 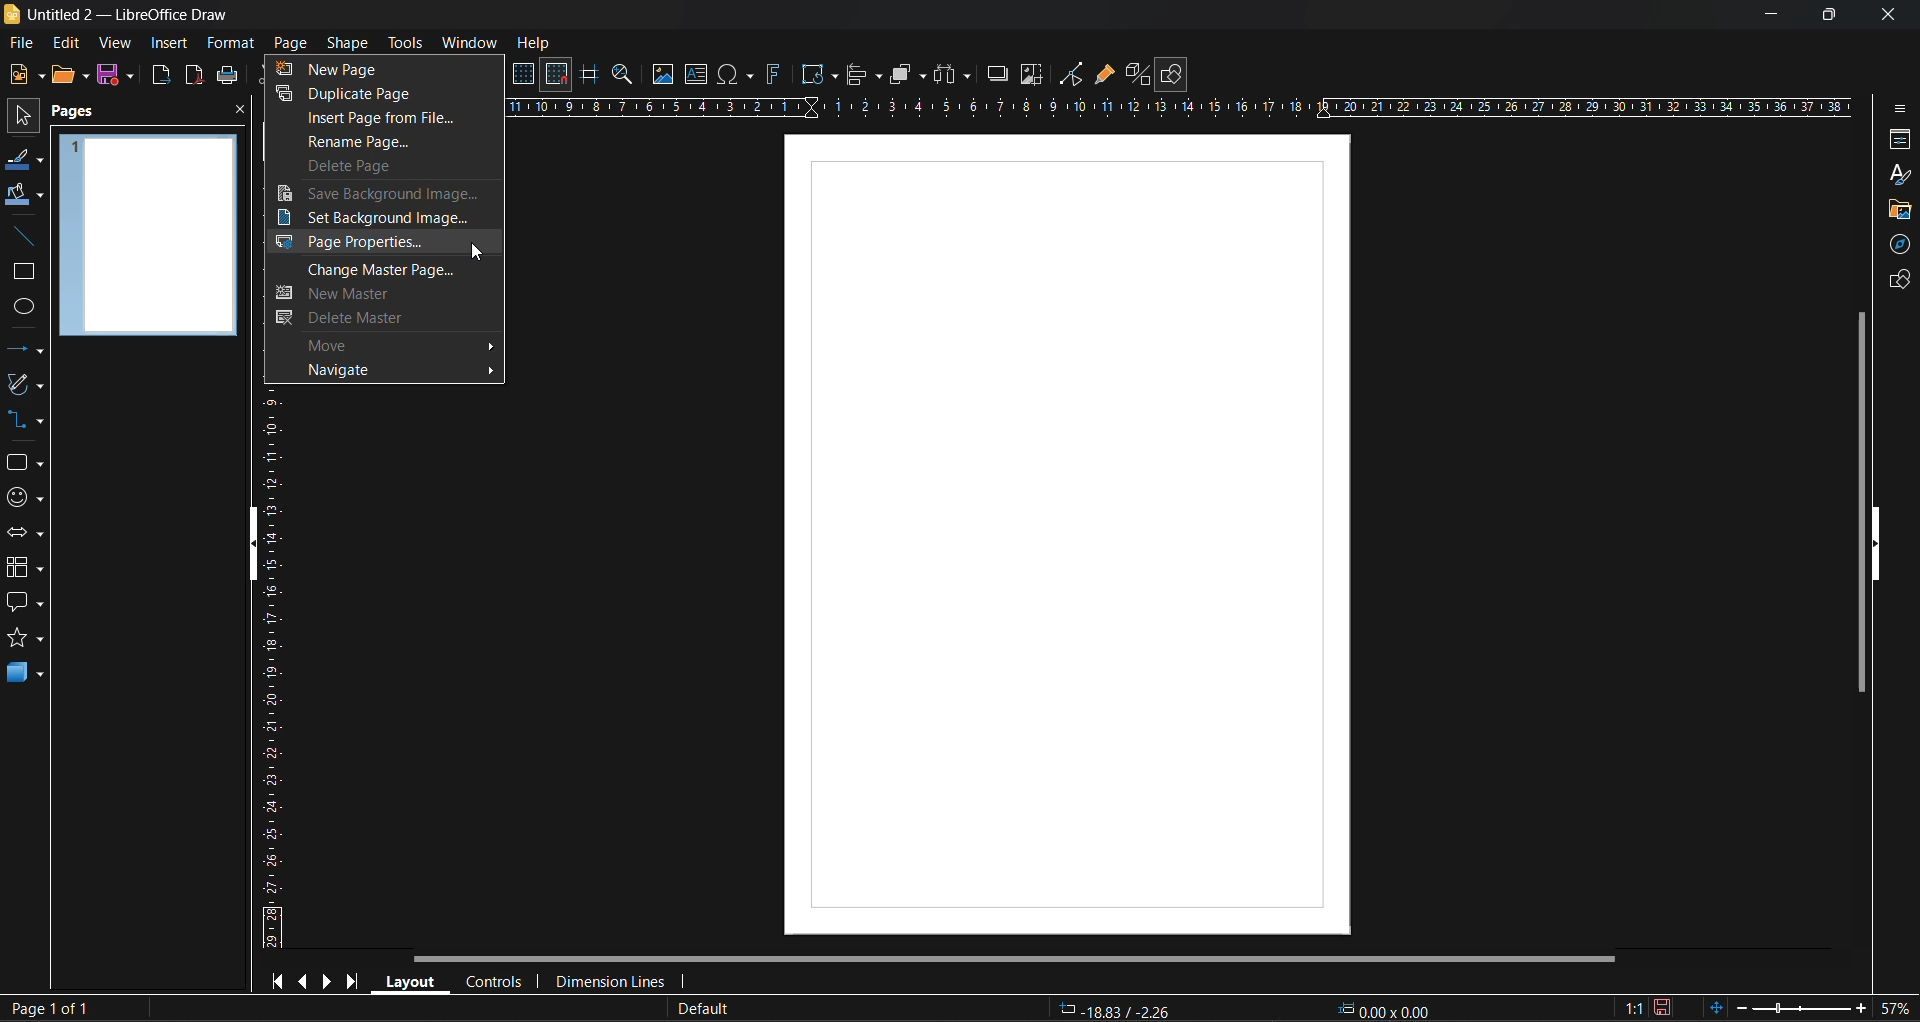 What do you see at coordinates (279, 983) in the screenshot?
I see `first ` at bounding box center [279, 983].